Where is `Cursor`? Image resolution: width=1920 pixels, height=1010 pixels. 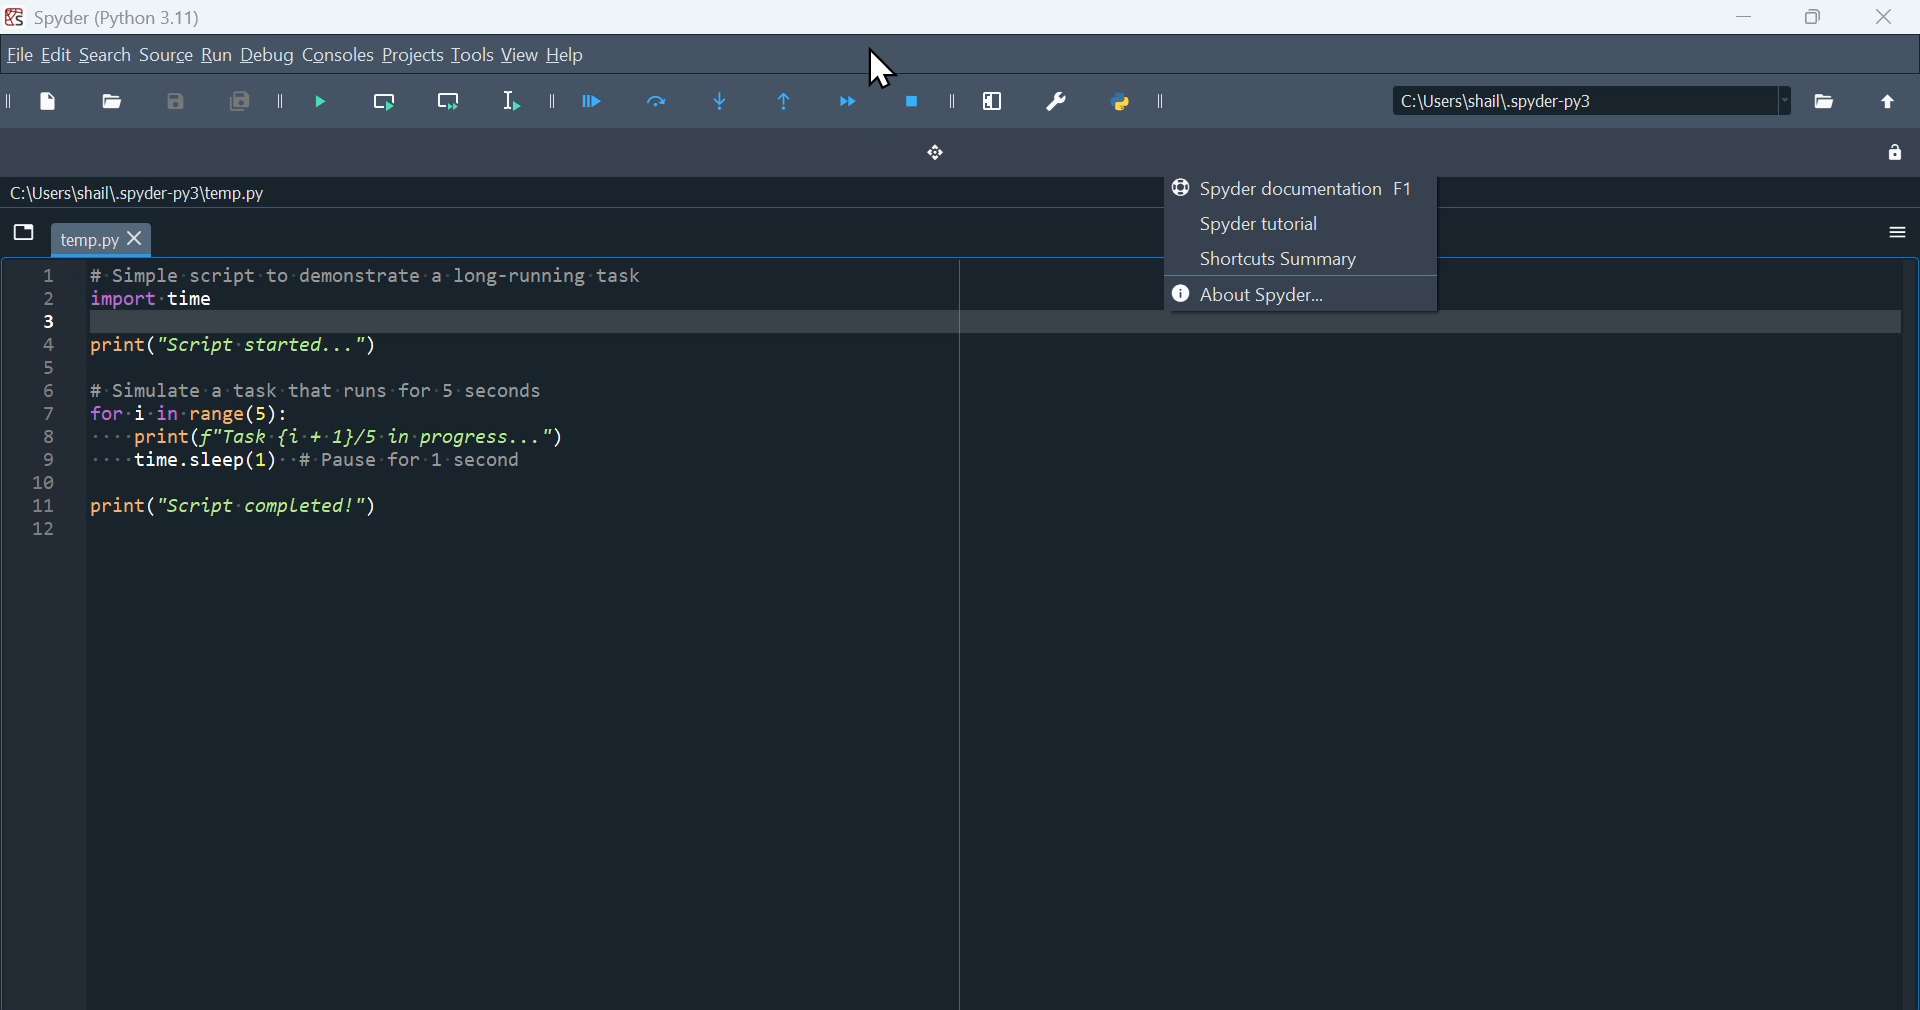 Cursor is located at coordinates (902, 268).